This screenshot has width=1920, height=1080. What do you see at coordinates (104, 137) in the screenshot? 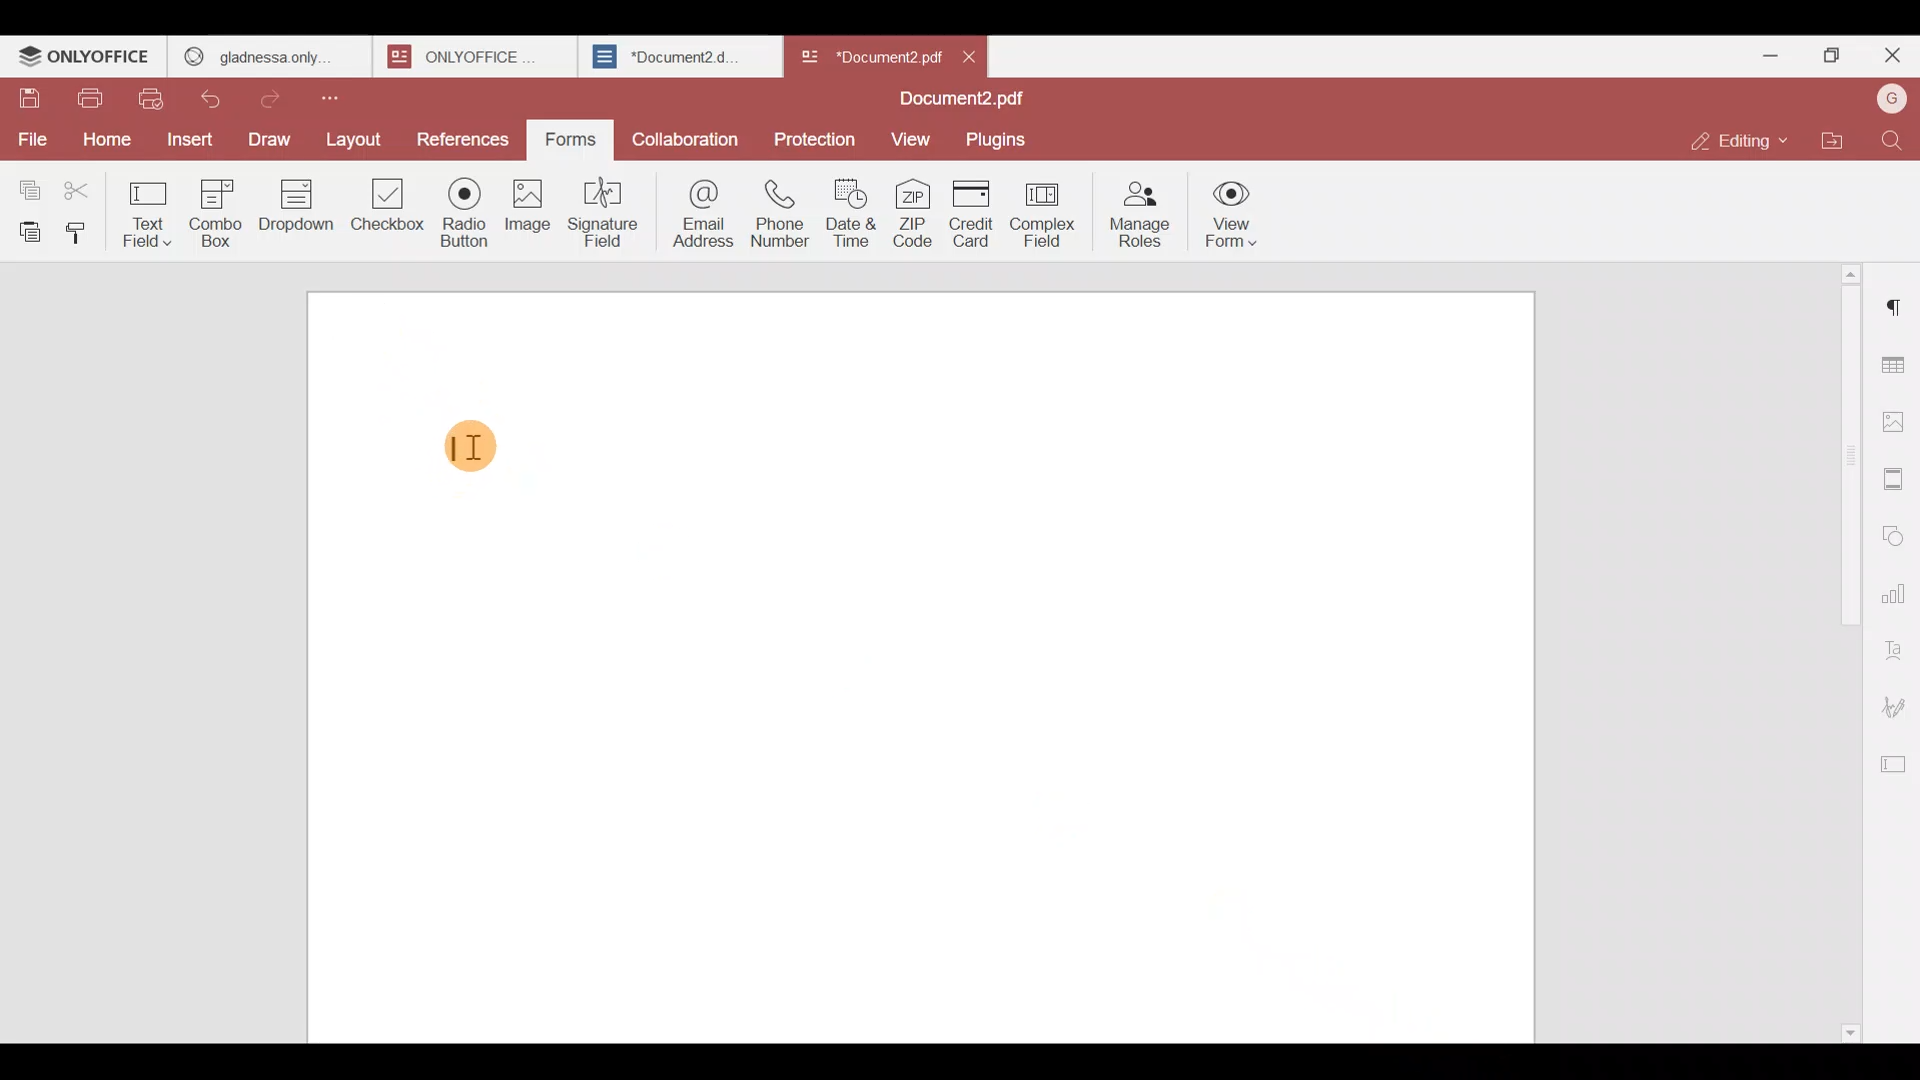
I see `Home` at bounding box center [104, 137].